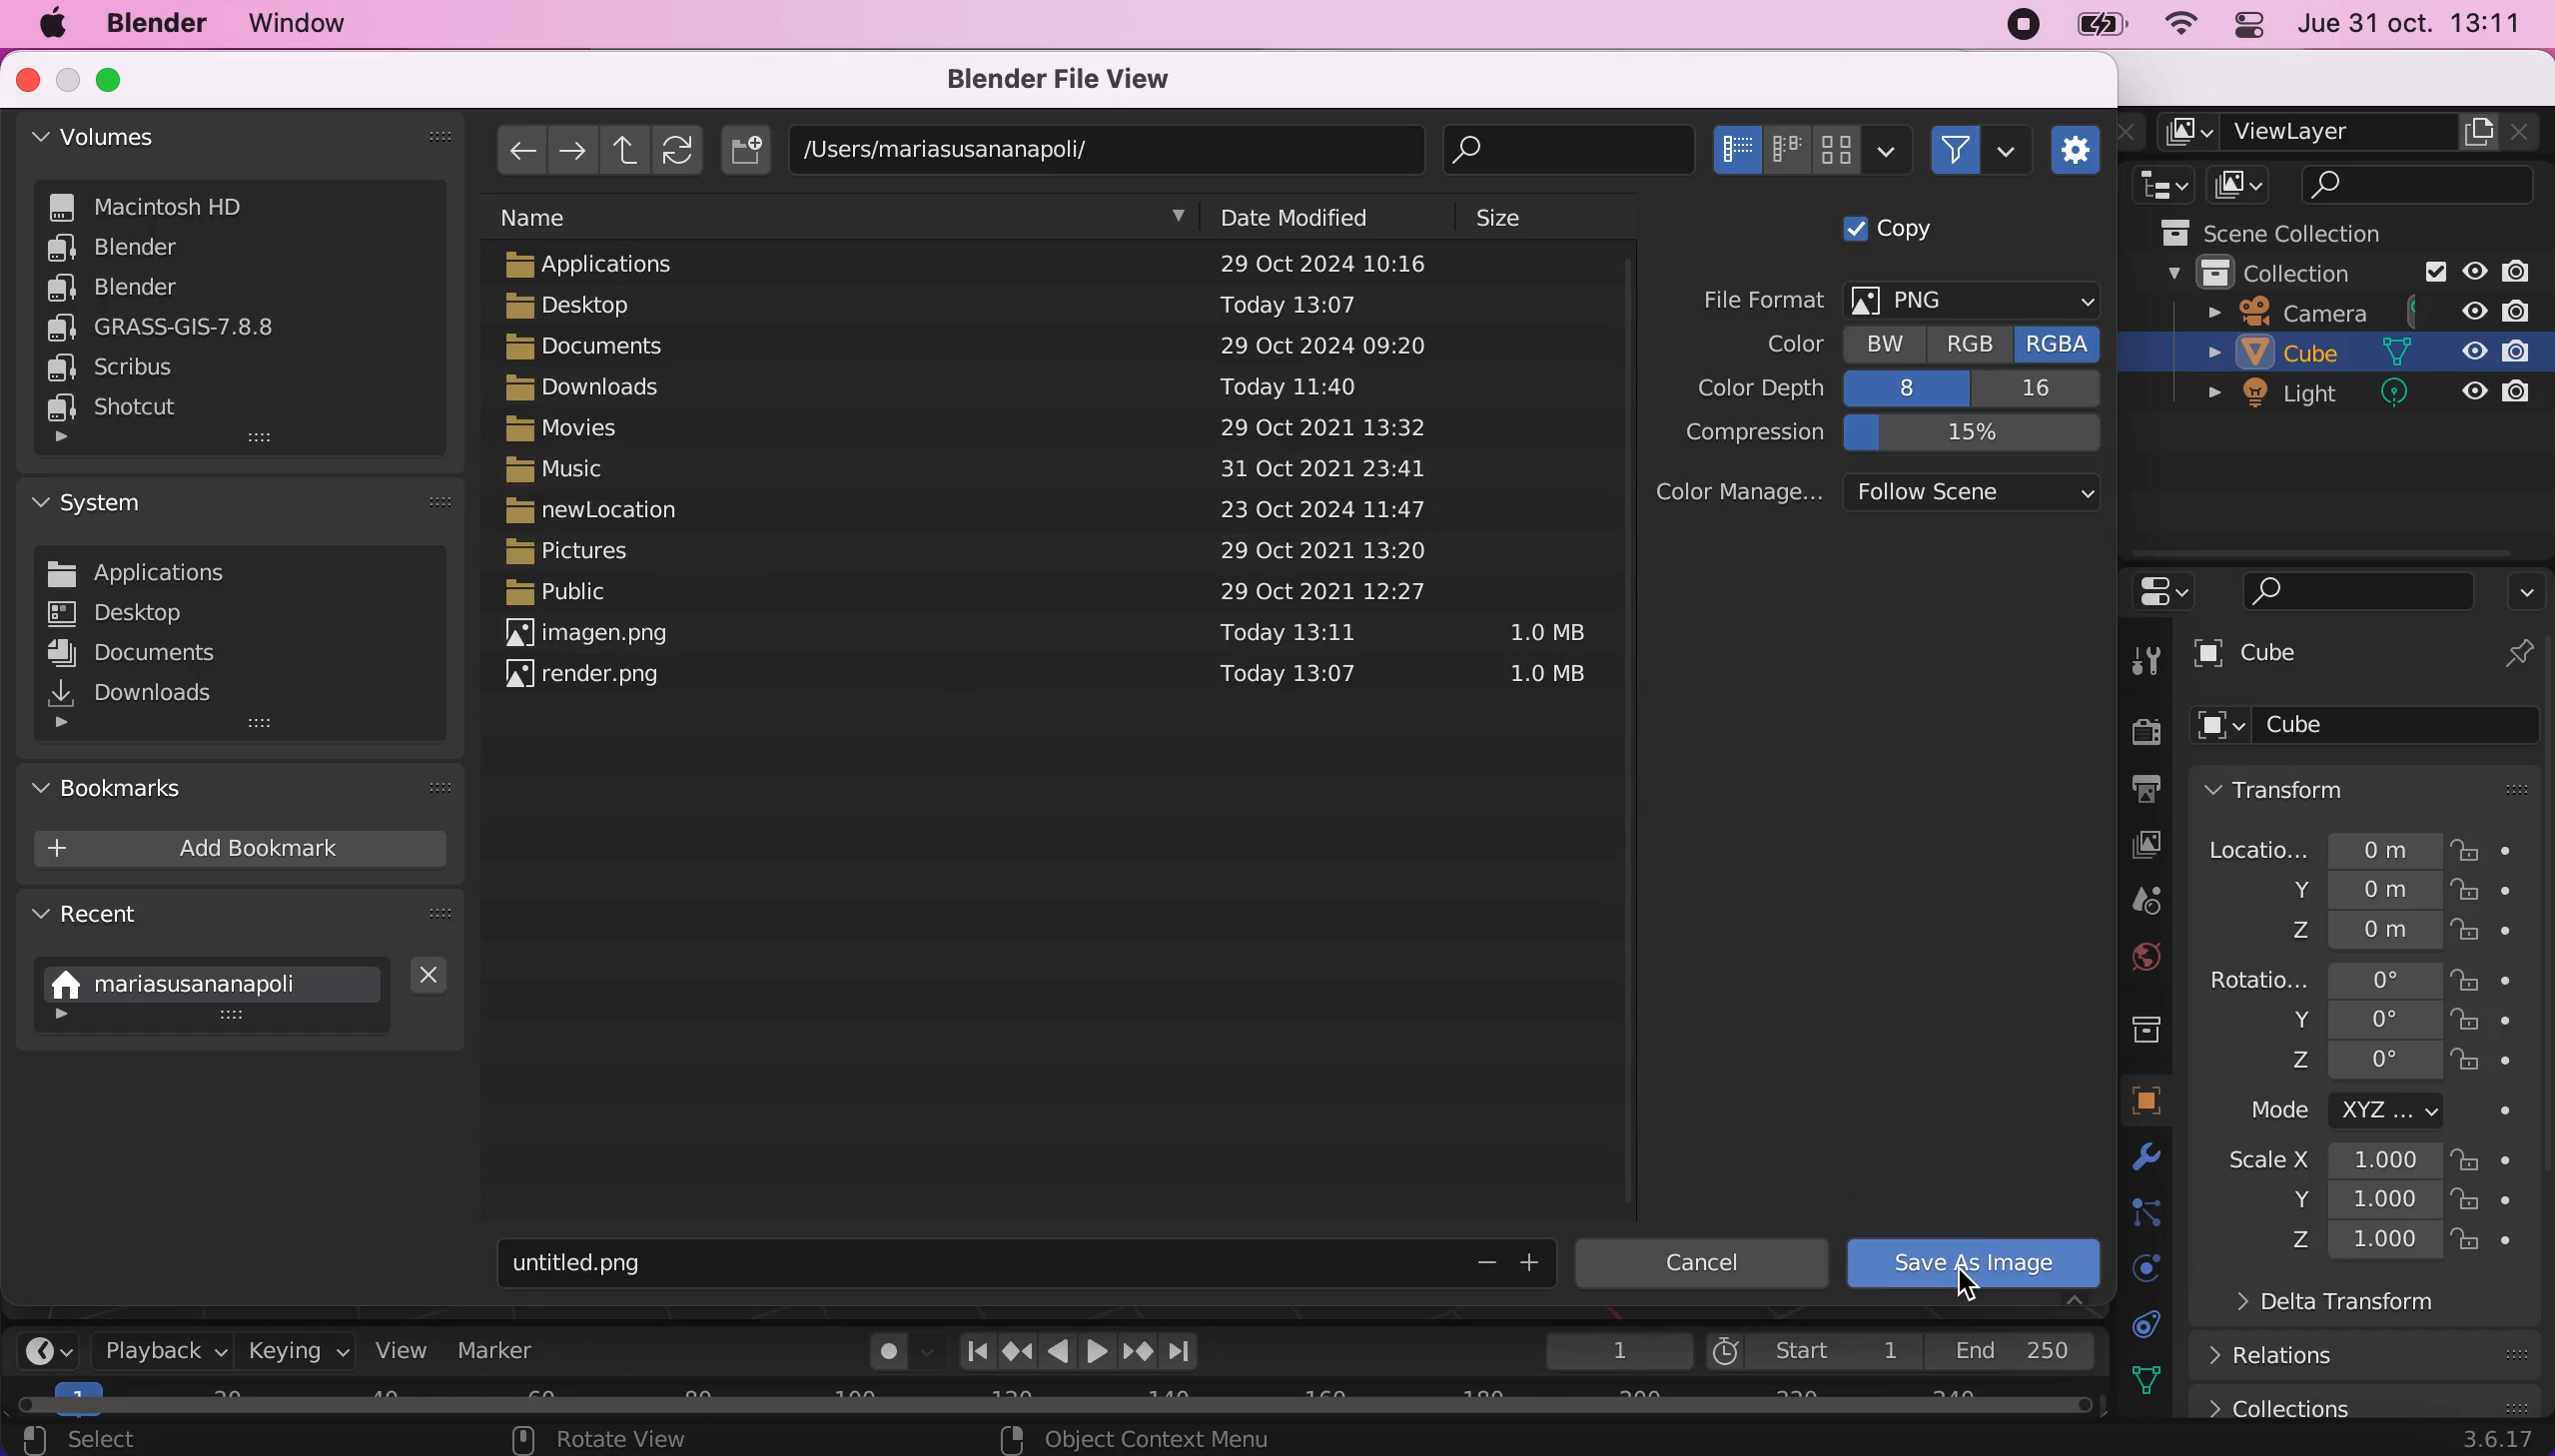 The height and width of the screenshot is (1456, 2555). I want to click on rotation, so click(2321, 977).